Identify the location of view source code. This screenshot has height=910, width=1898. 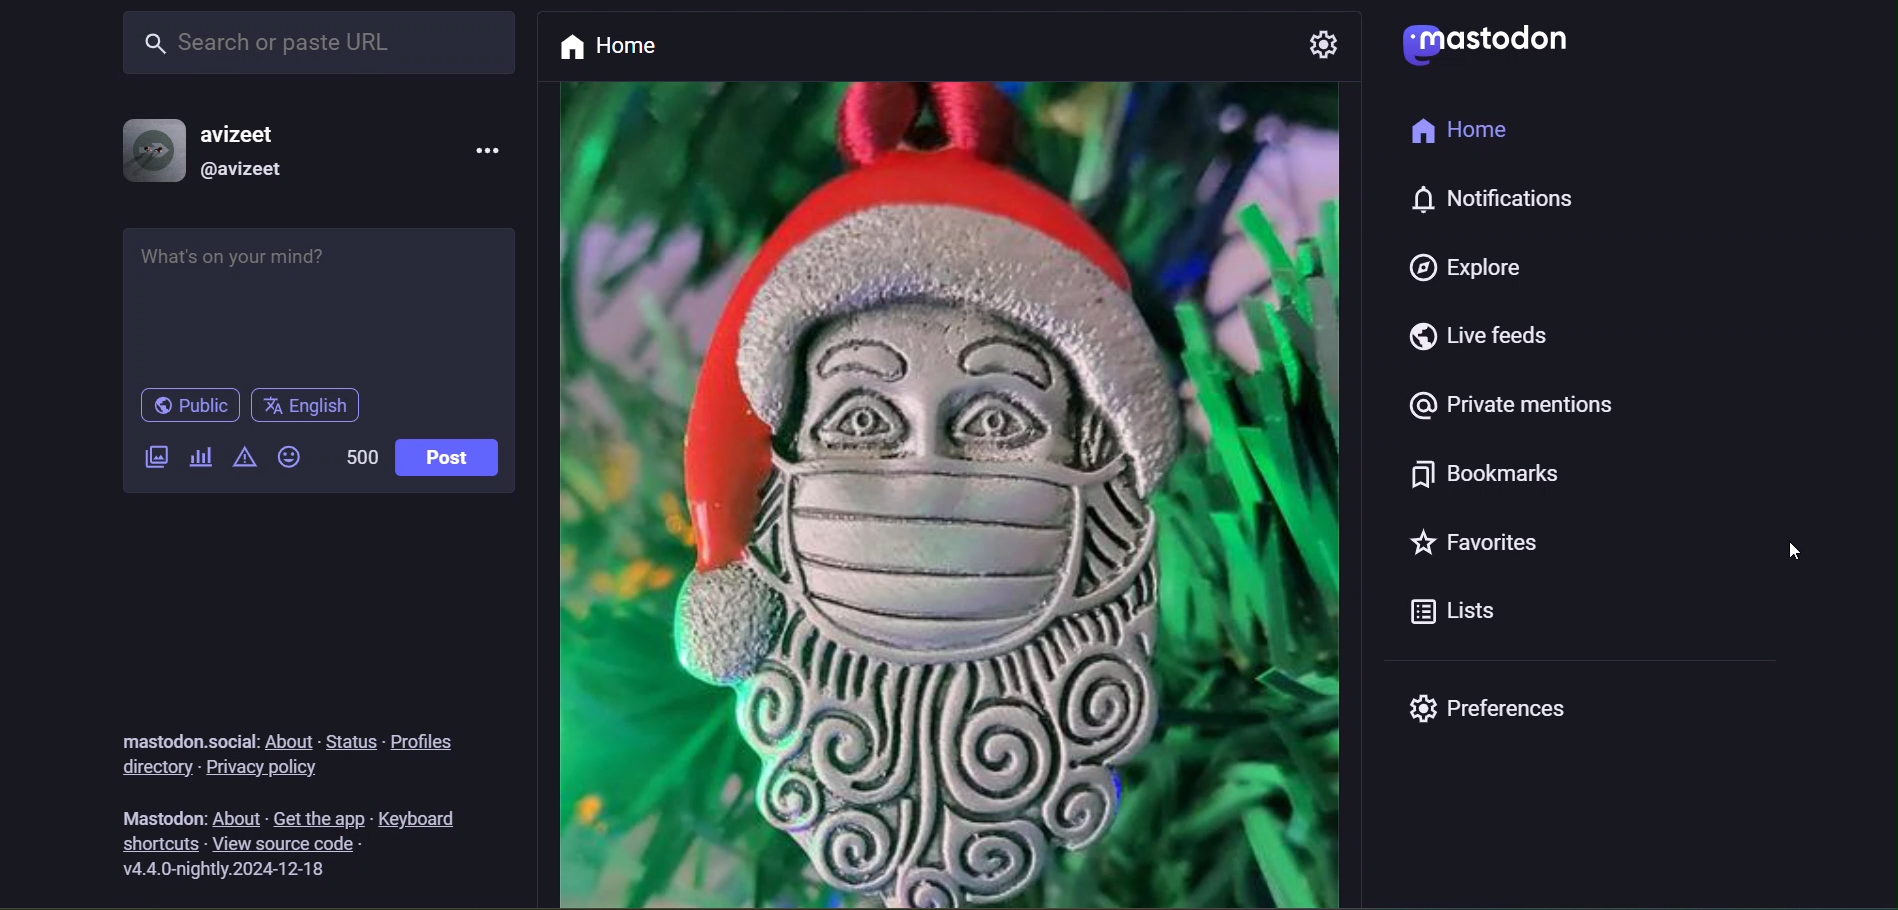
(331, 846).